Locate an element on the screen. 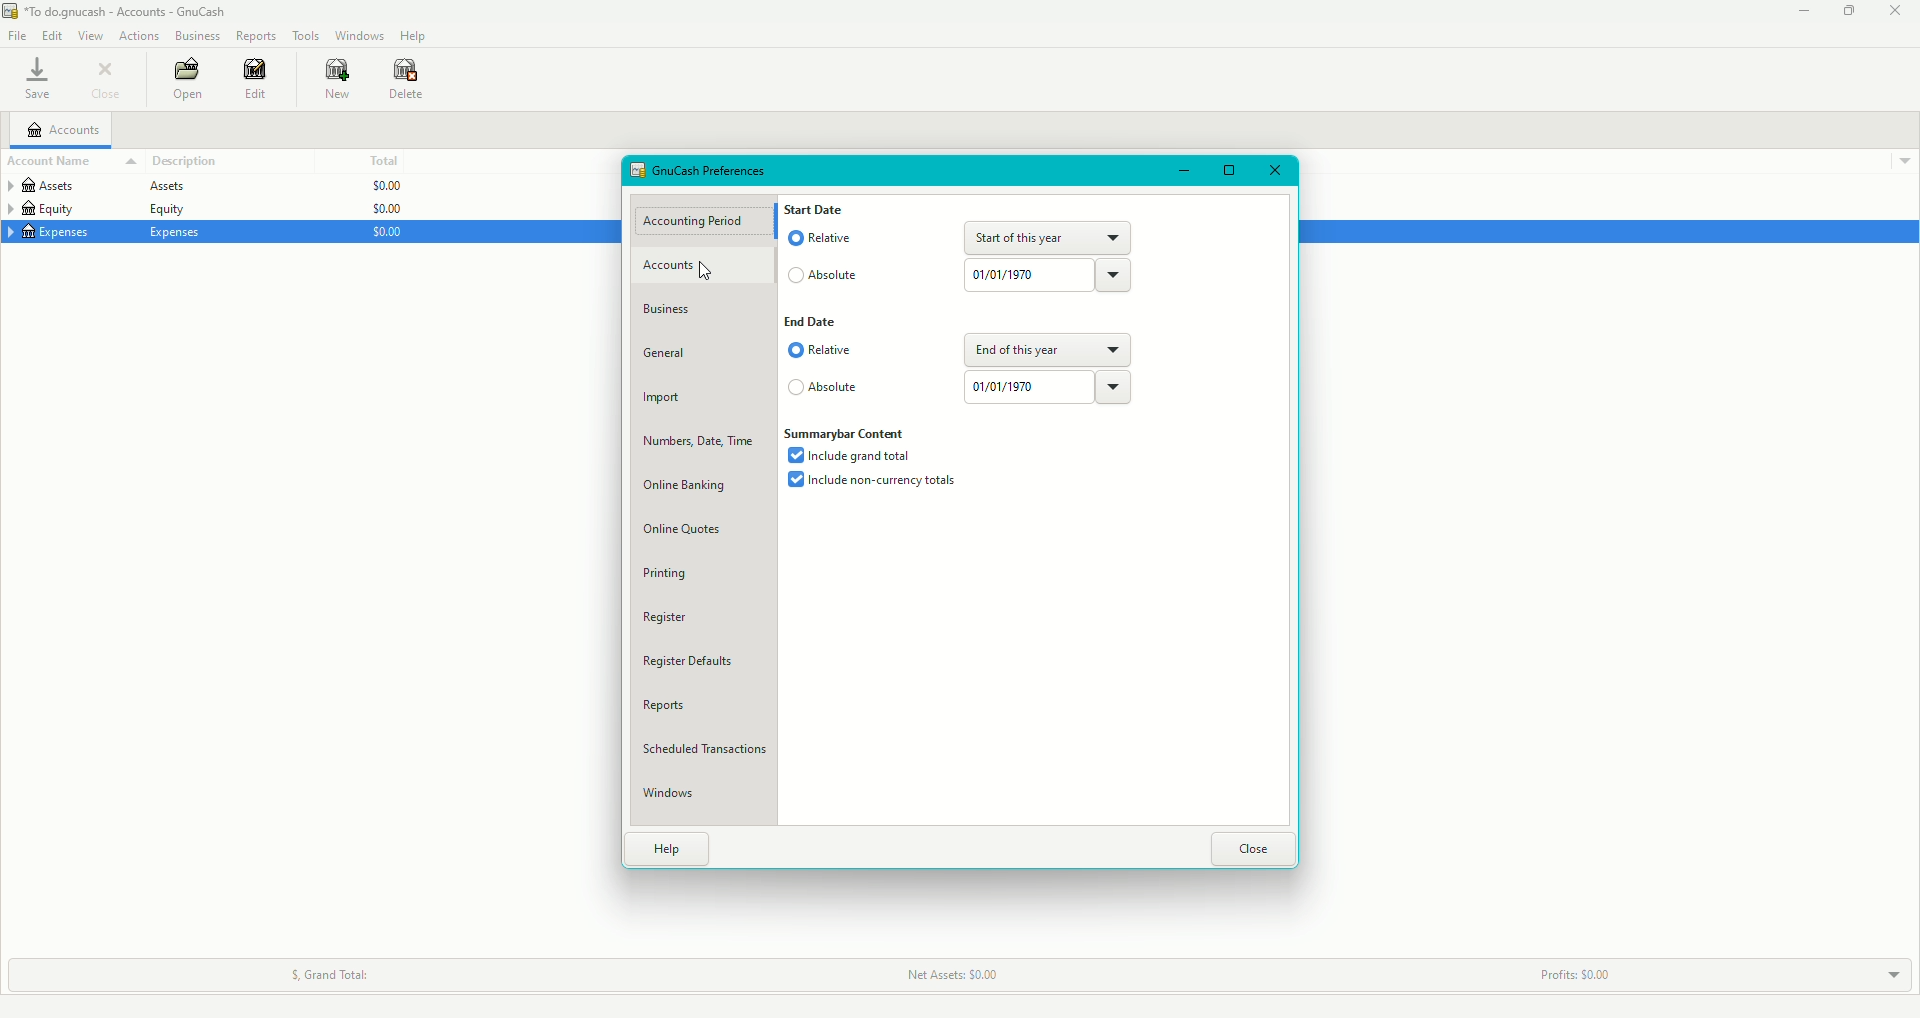  Accounts is located at coordinates (64, 130).